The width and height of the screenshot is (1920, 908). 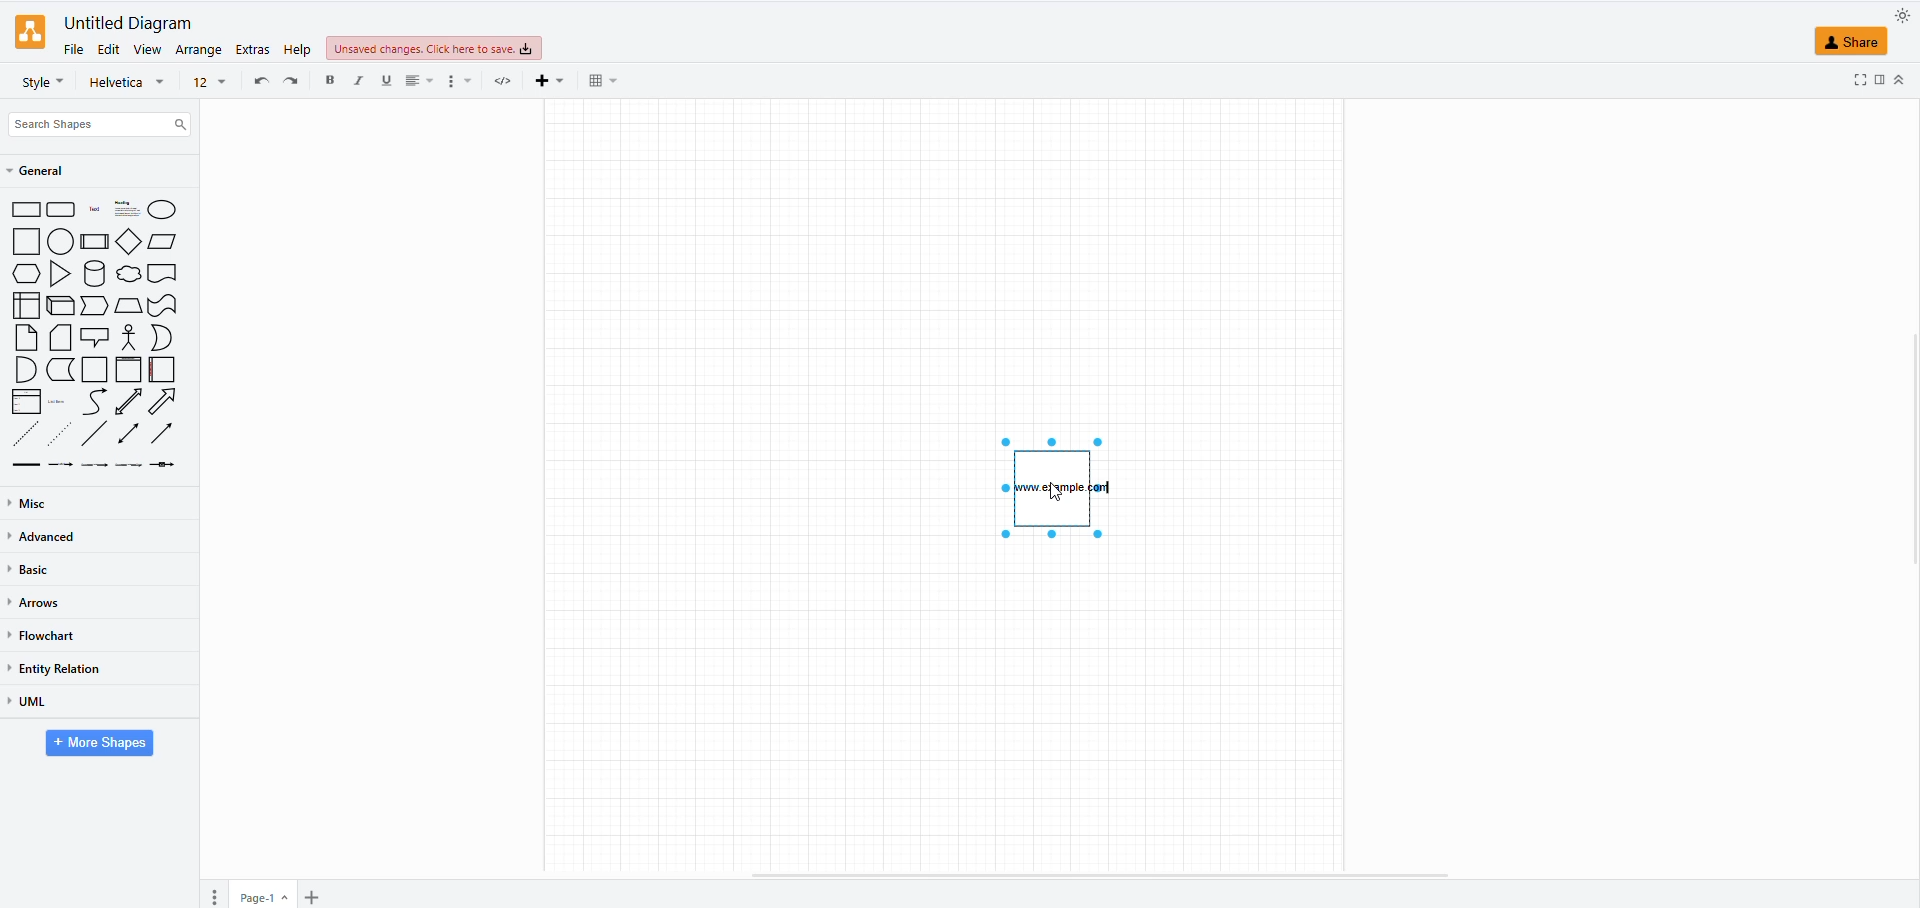 What do you see at coordinates (160, 369) in the screenshot?
I see `horizontal container` at bounding box center [160, 369].